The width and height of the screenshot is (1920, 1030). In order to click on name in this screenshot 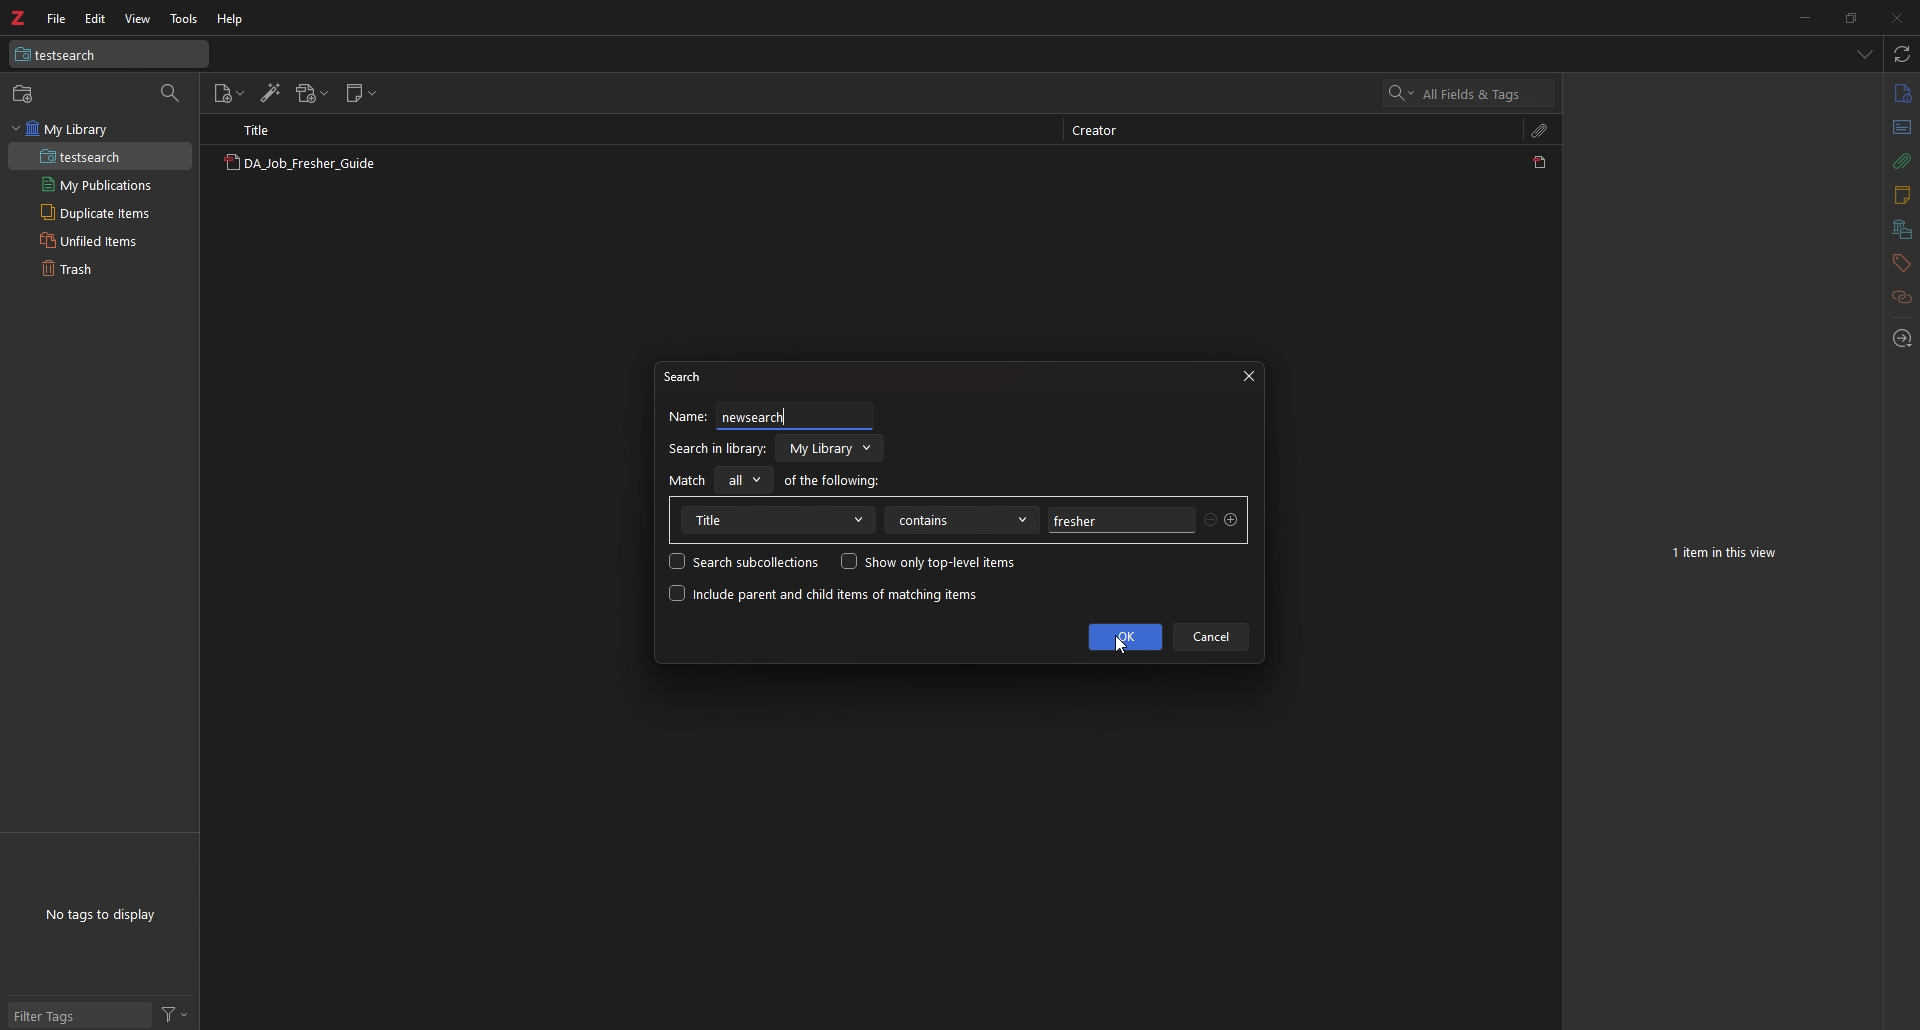, I will do `click(688, 416)`.